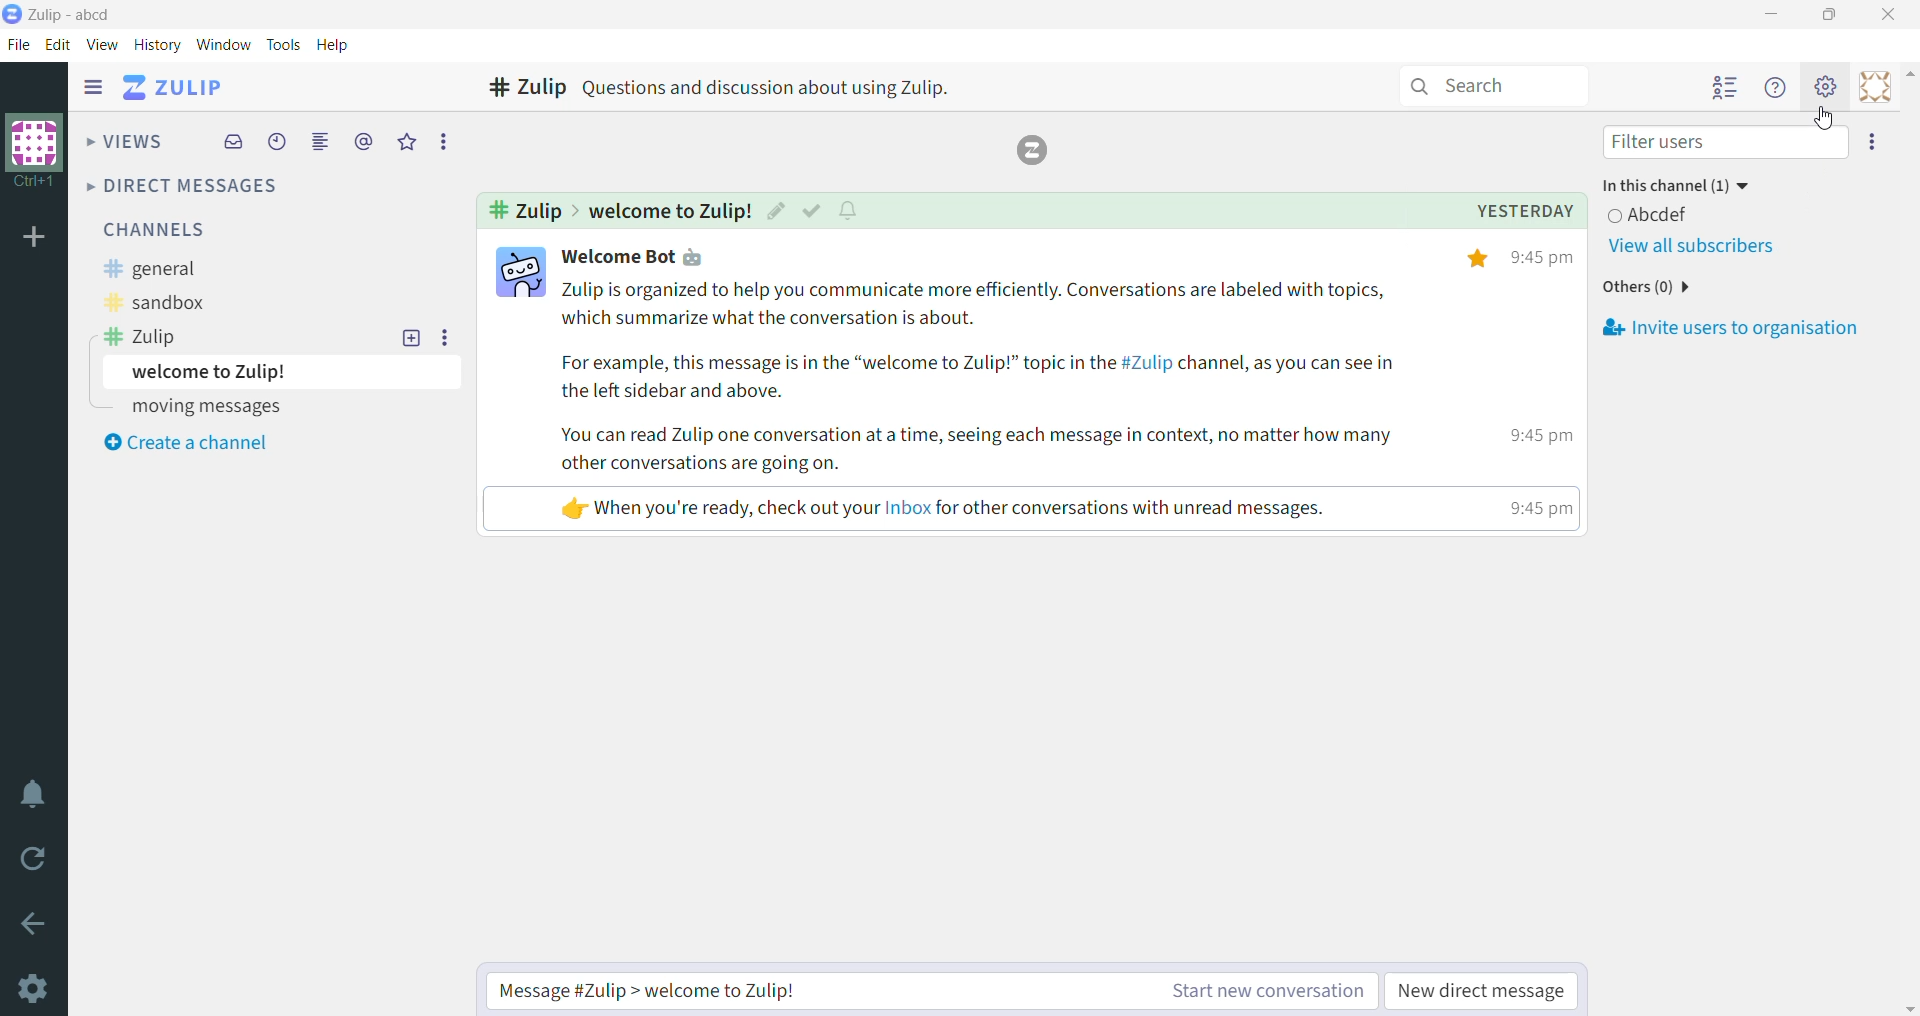 The height and width of the screenshot is (1016, 1920). I want to click on Filter users, so click(1723, 142).